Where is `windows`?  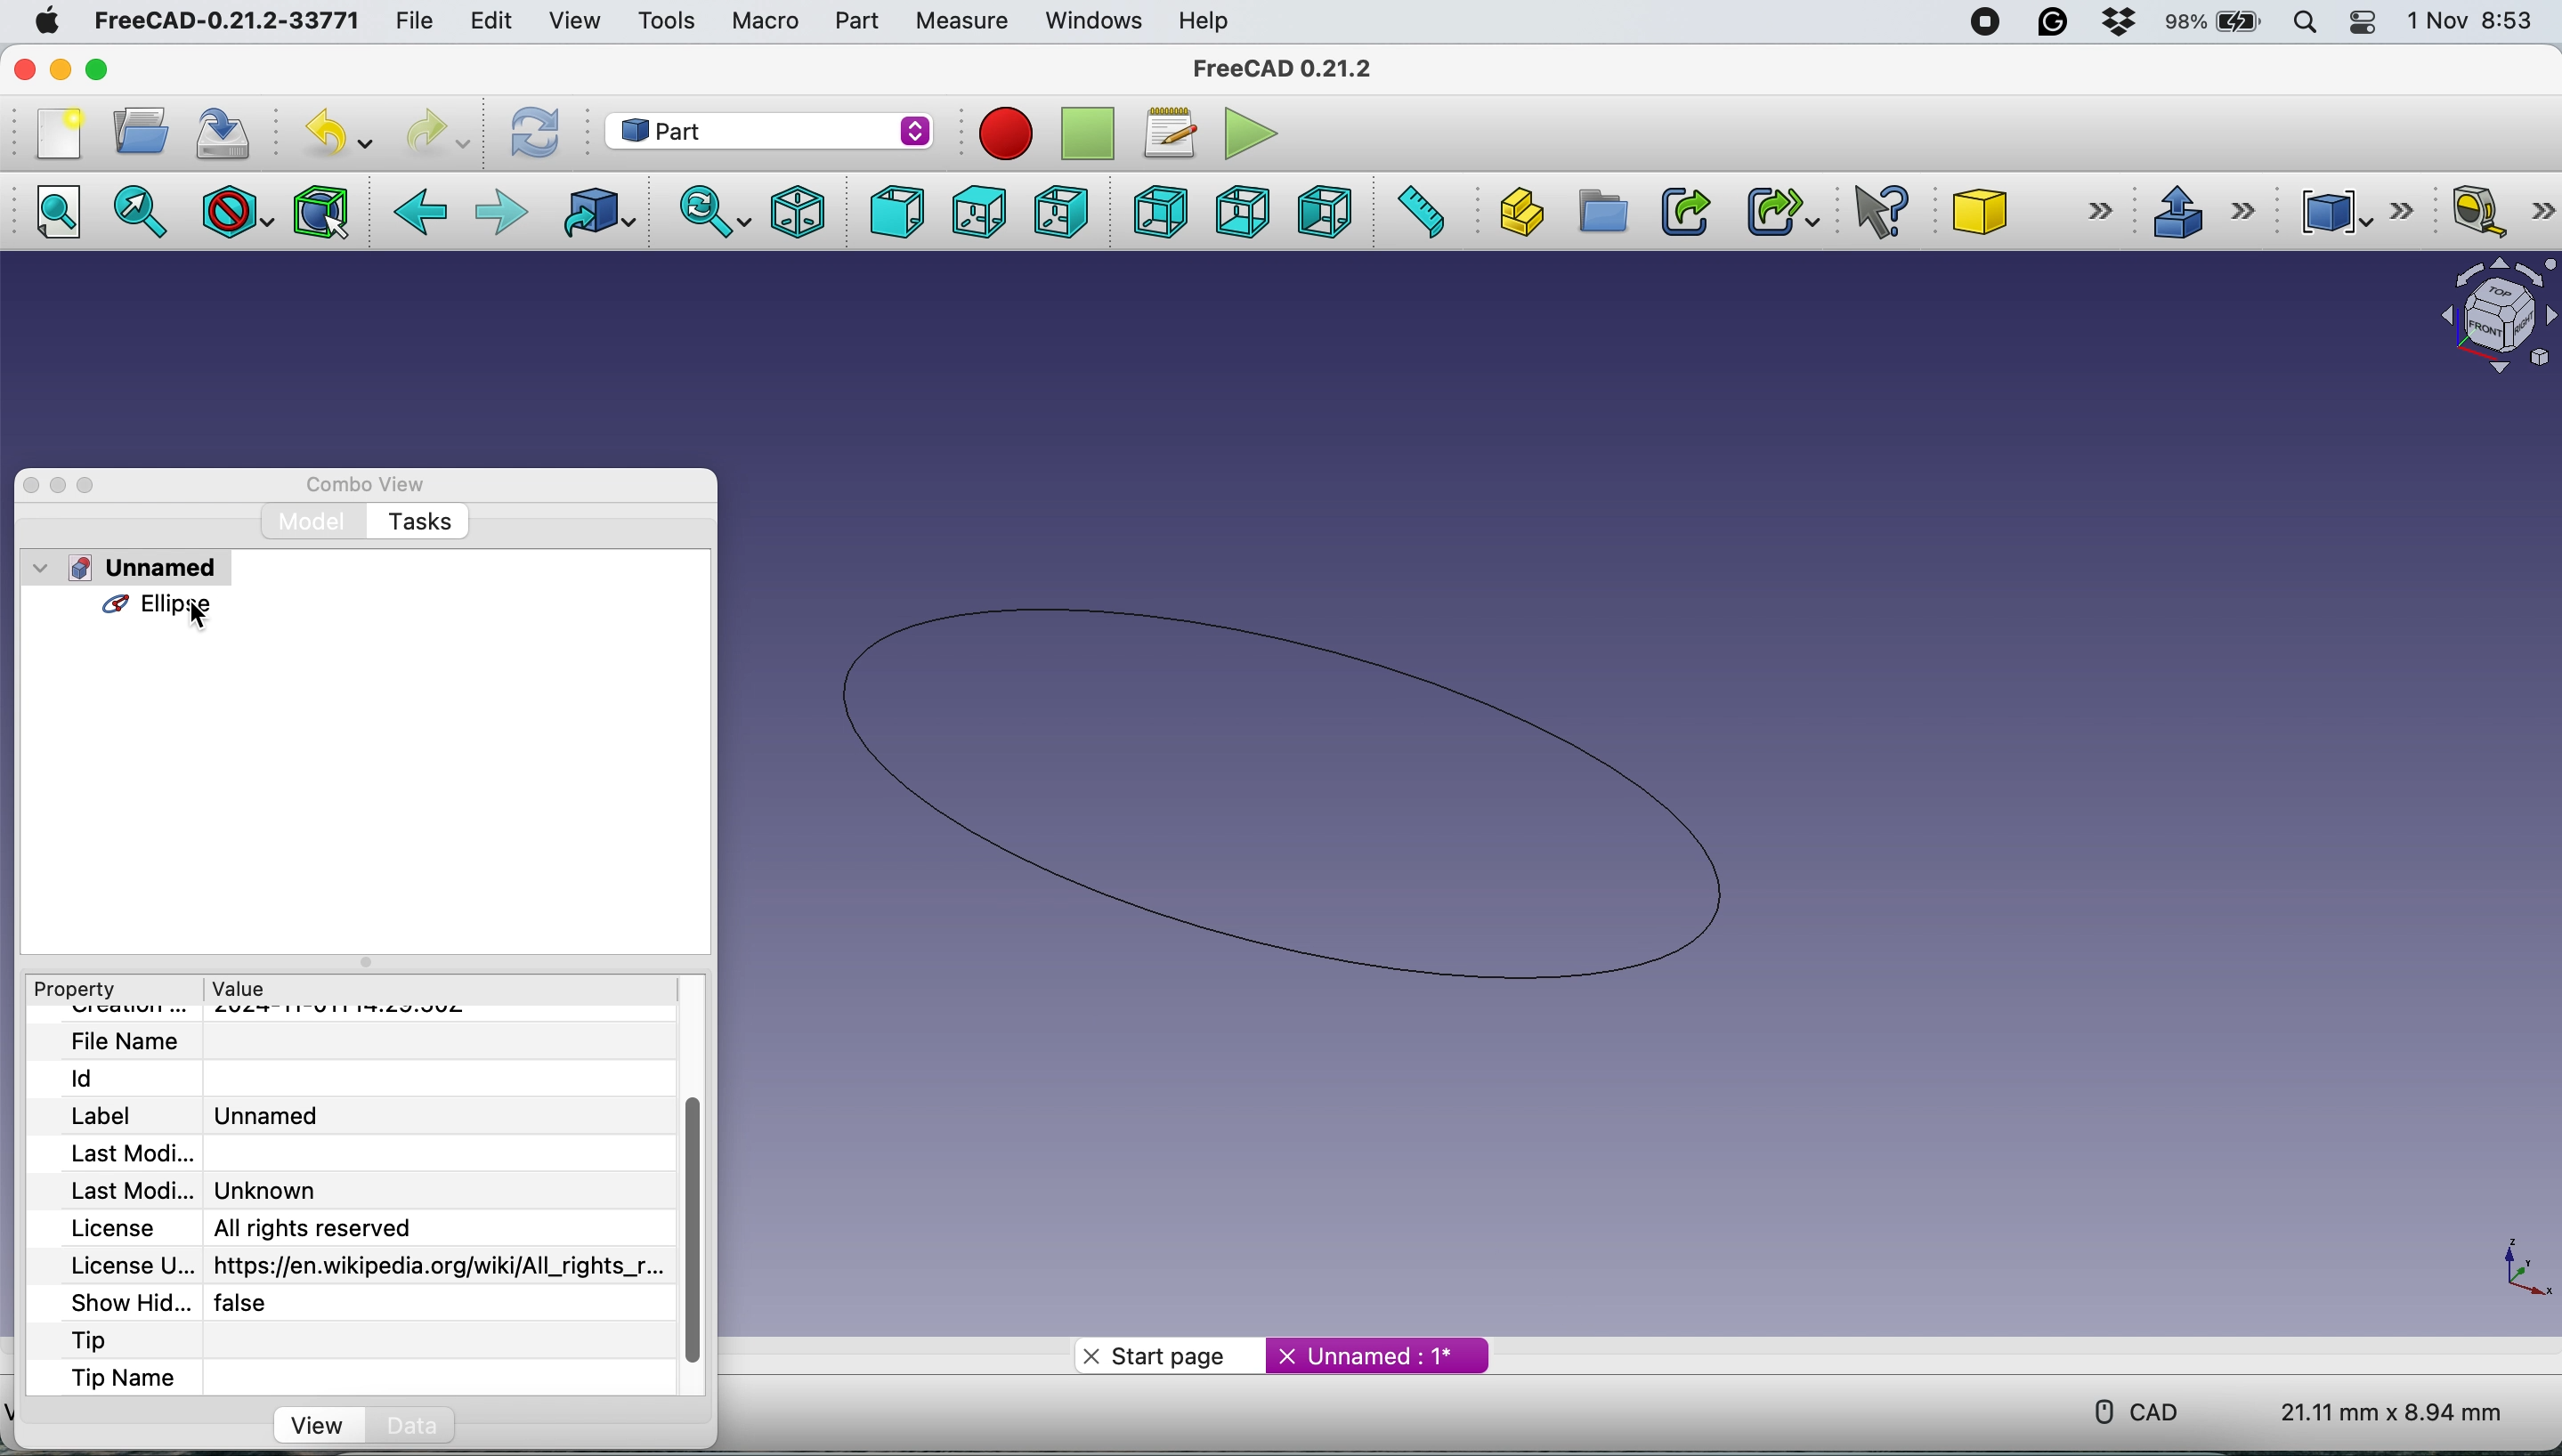
windows is located at coordinates (1088, 20).